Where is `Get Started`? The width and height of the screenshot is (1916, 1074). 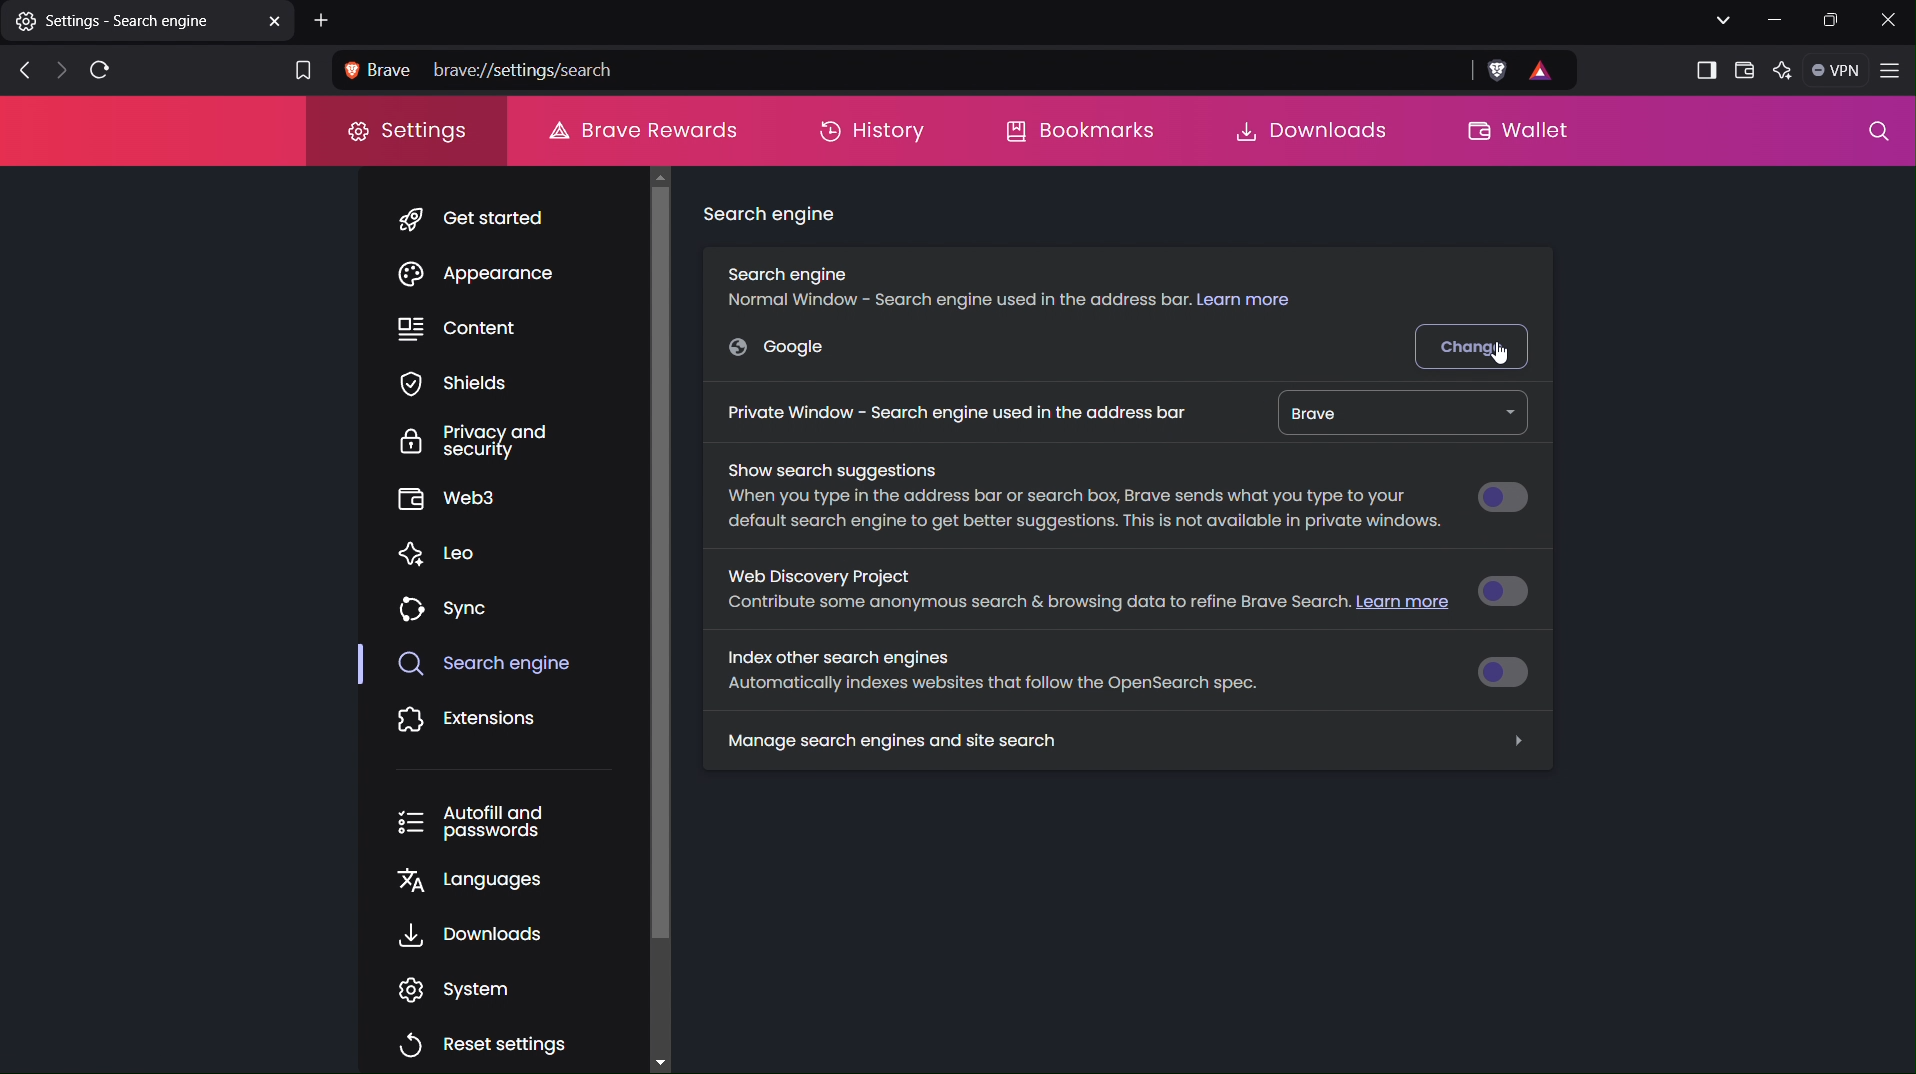 Get Started is located at coordinates (488, 217).